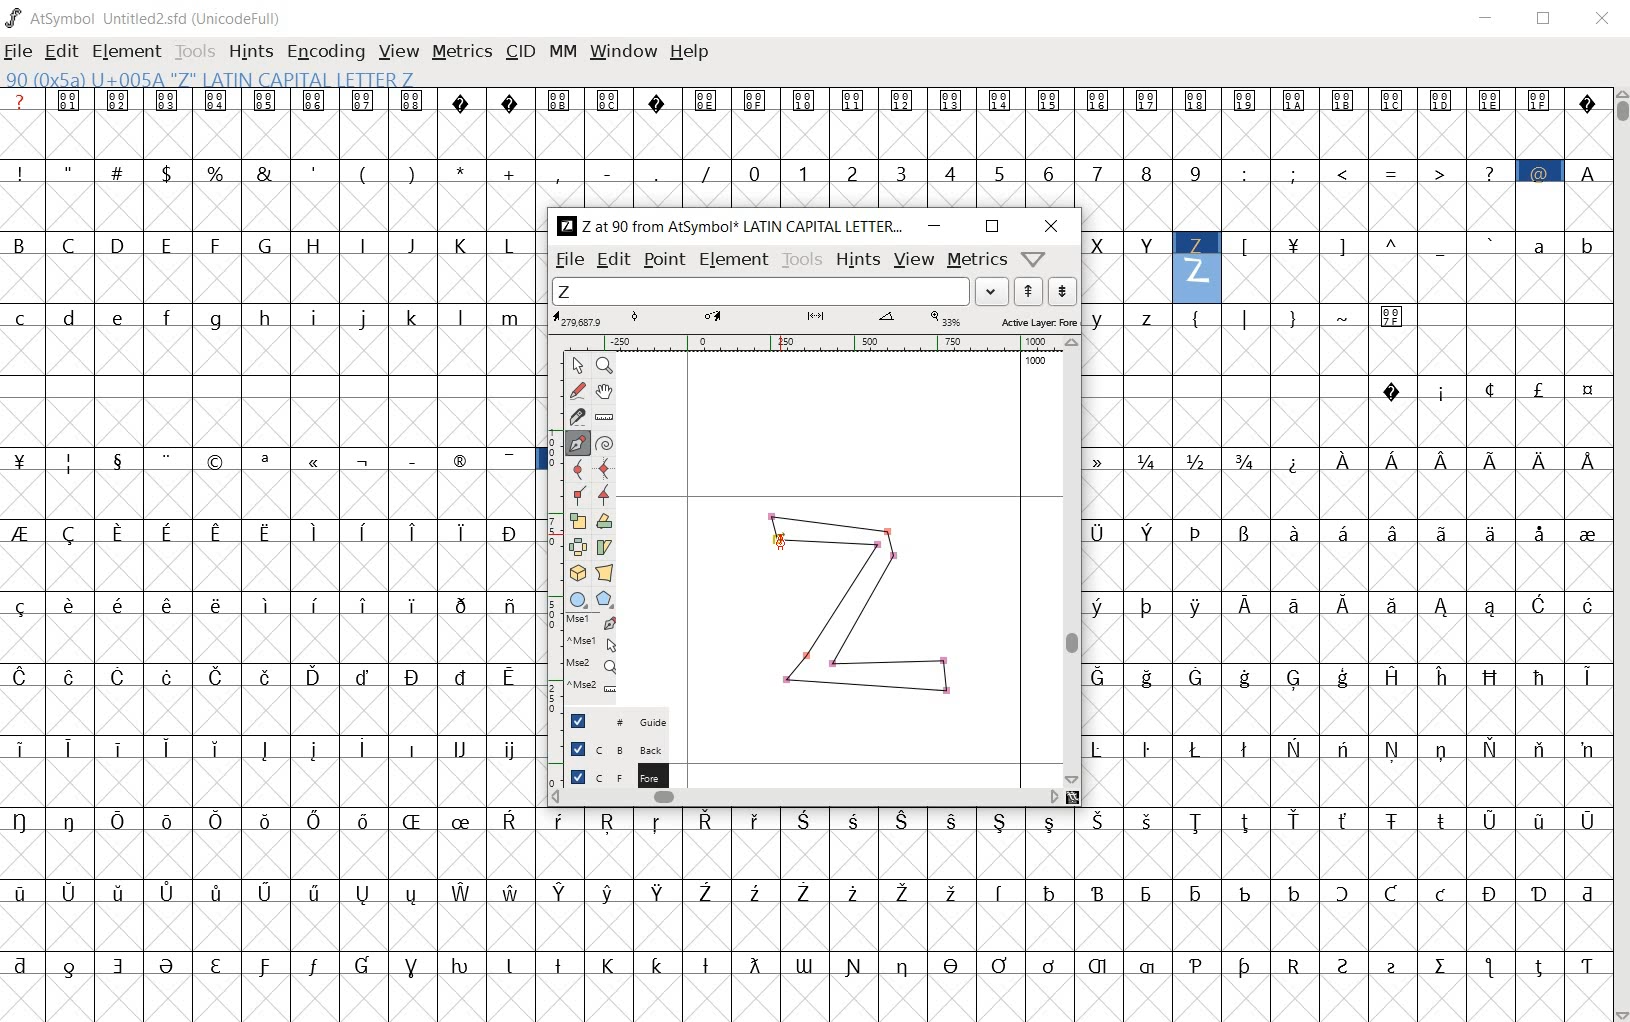 The image size is (1630, 1022). What do you see at coordinates (577, 572) in the screenshot?
I see `rotate the selection in 3D and project back to plane` at bounding box center [577, 572].